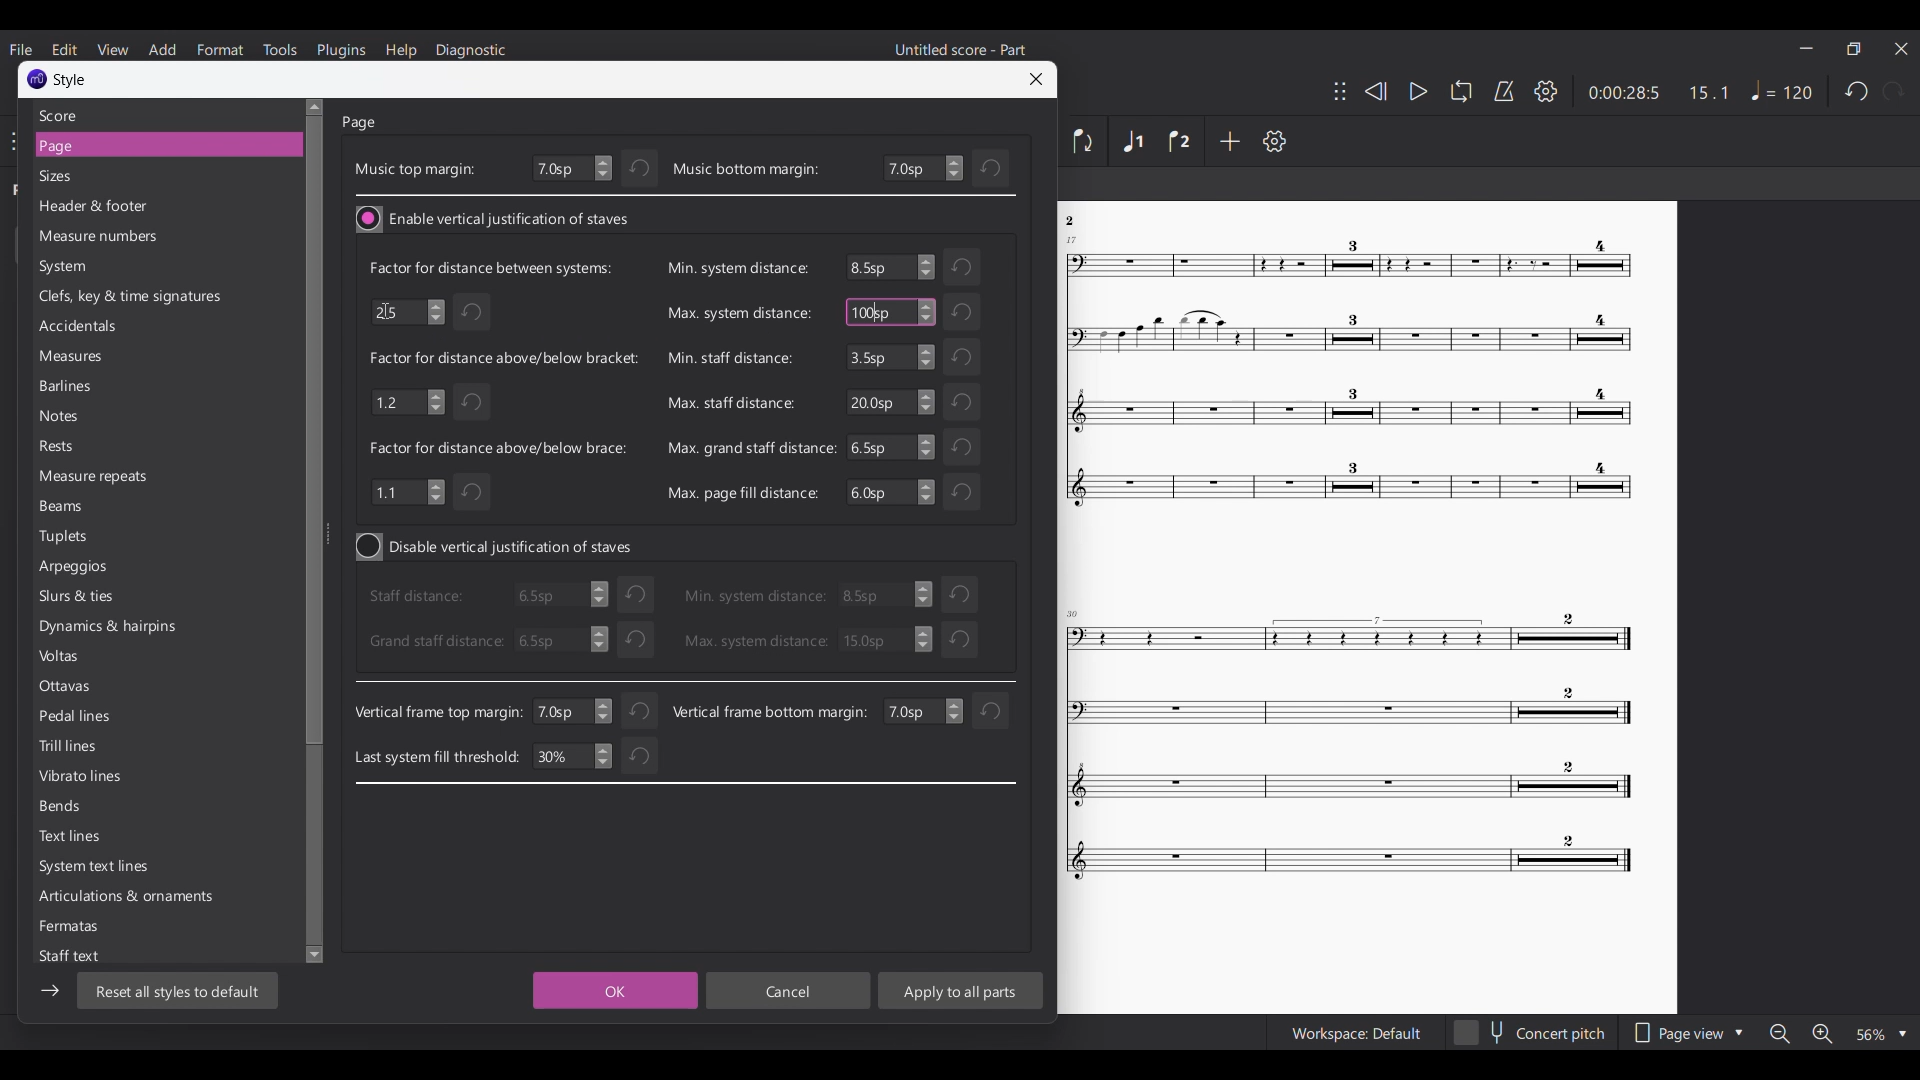 This screenshot has width=1920, height=1080. What do you see at coordinates (104, 659) in the screenshot?
I see `Volts` at bounding box center [104, 659].